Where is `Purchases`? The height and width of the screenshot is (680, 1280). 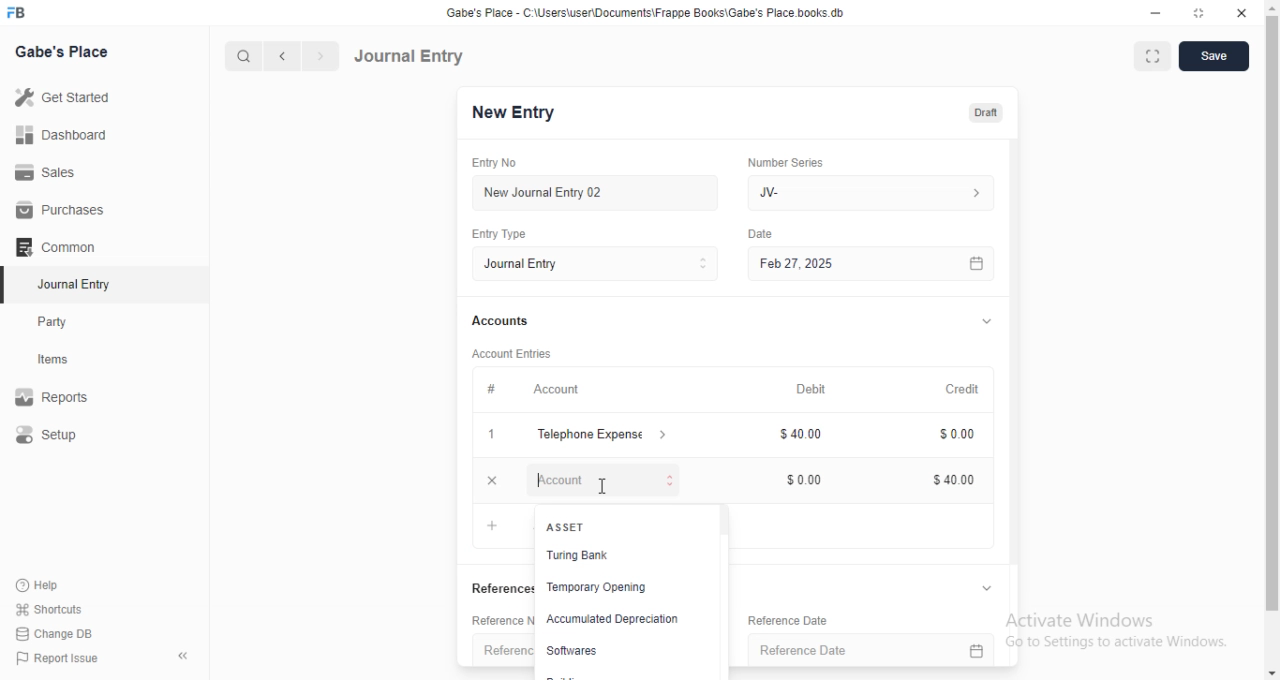 Purchases is located at coordinates (56, 208).